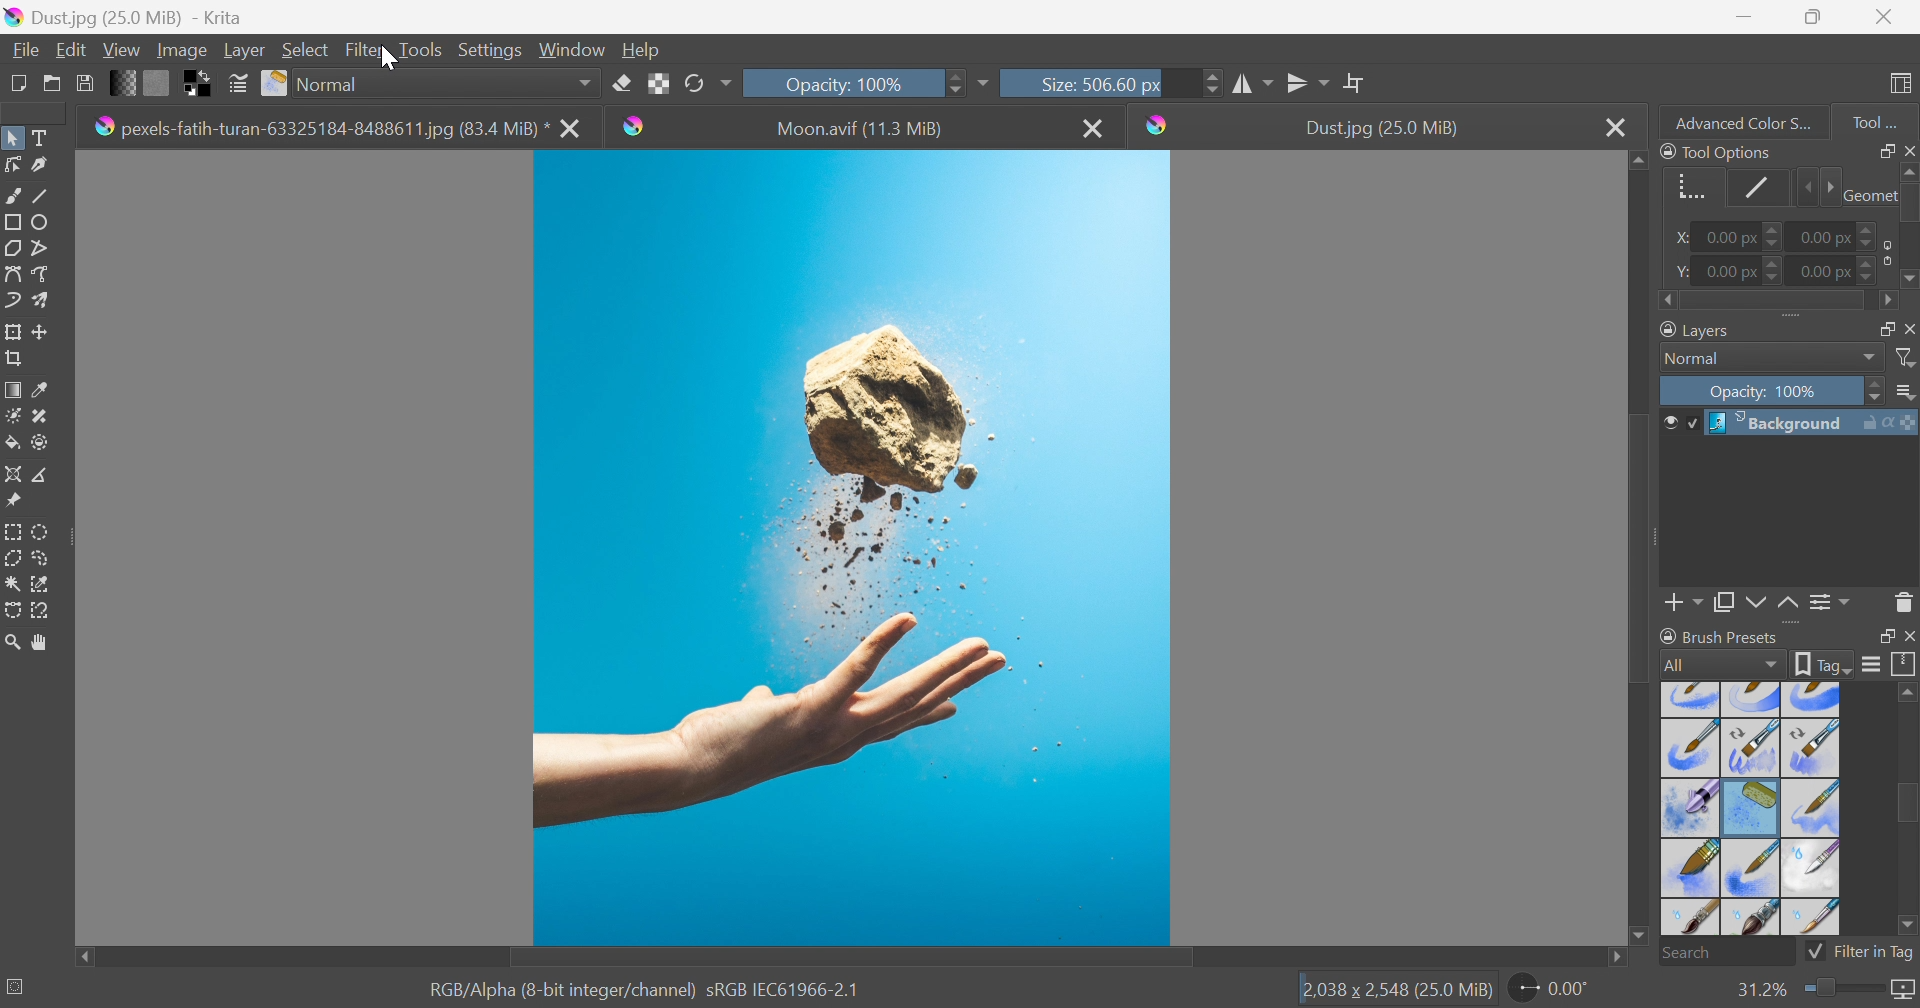 This screenshot has width=1920, height=1008. I want to click on Y:, so click(1679, 271).